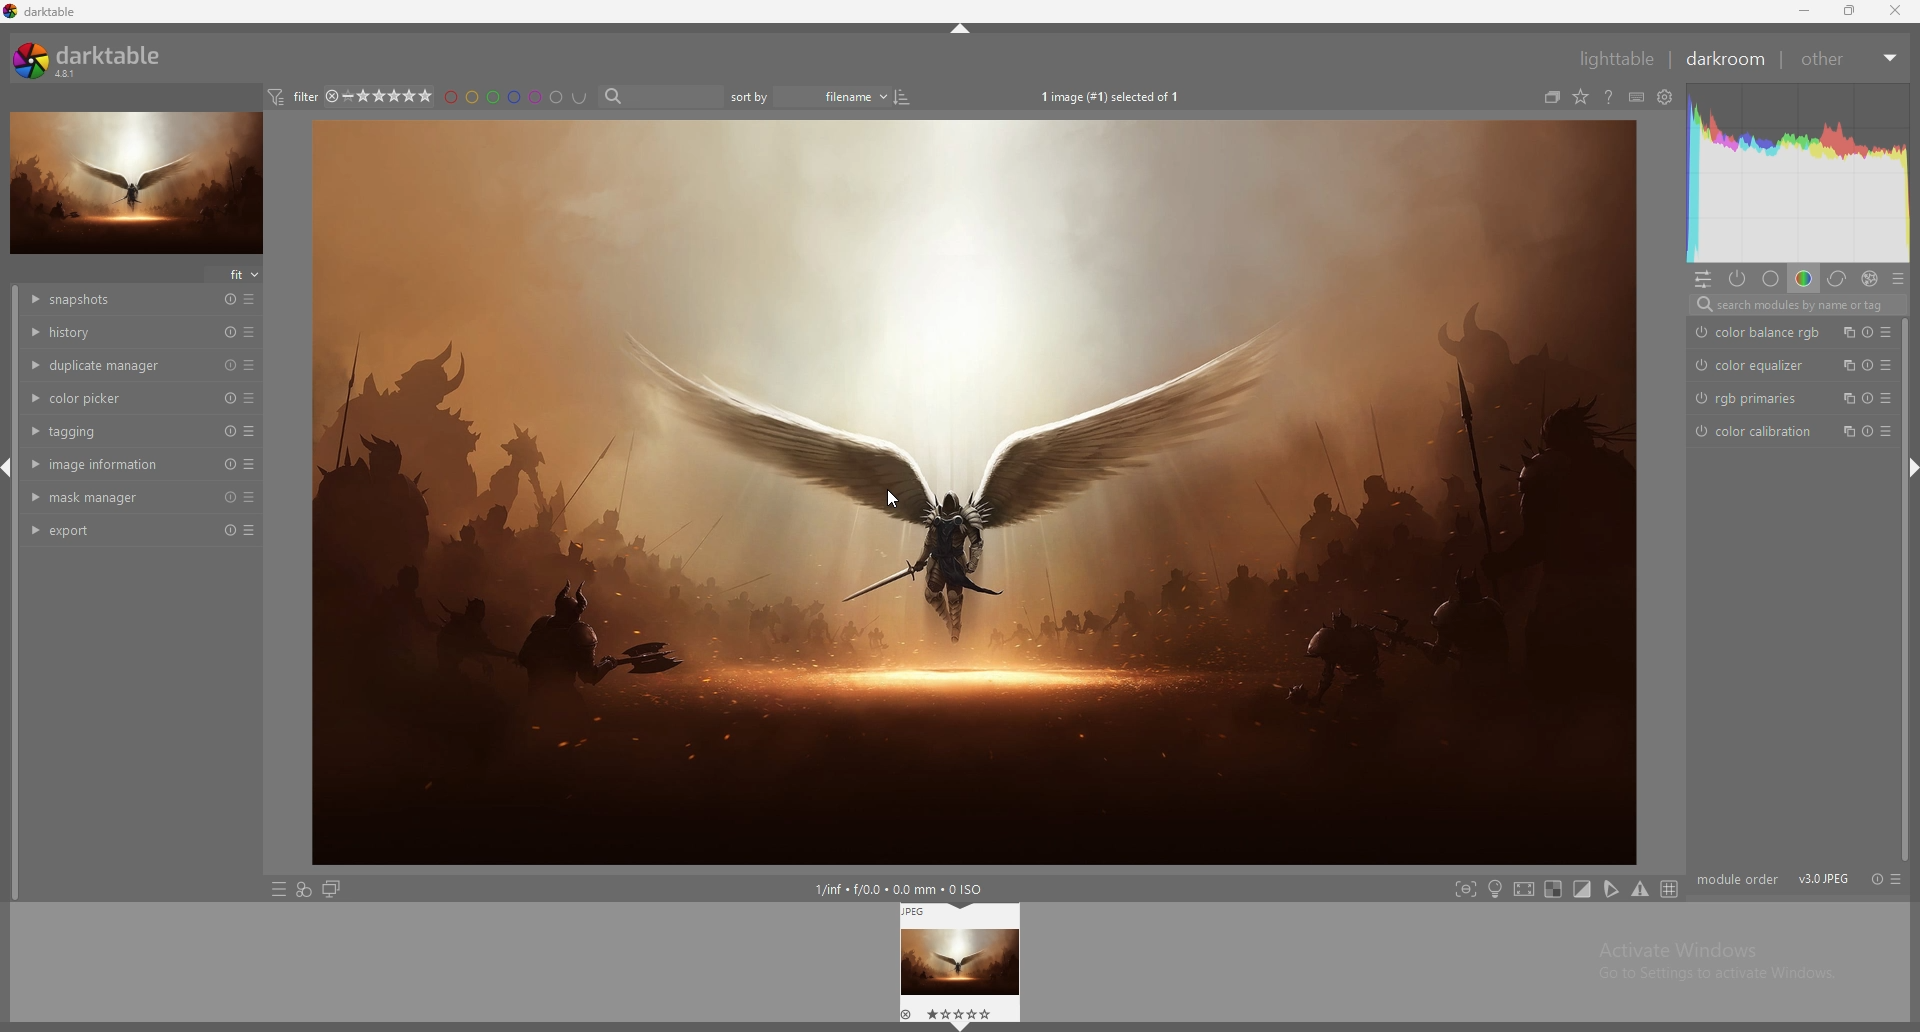  Describe the element at coordinates (1892, 332) in the screenshot. I see `presets` at that location.